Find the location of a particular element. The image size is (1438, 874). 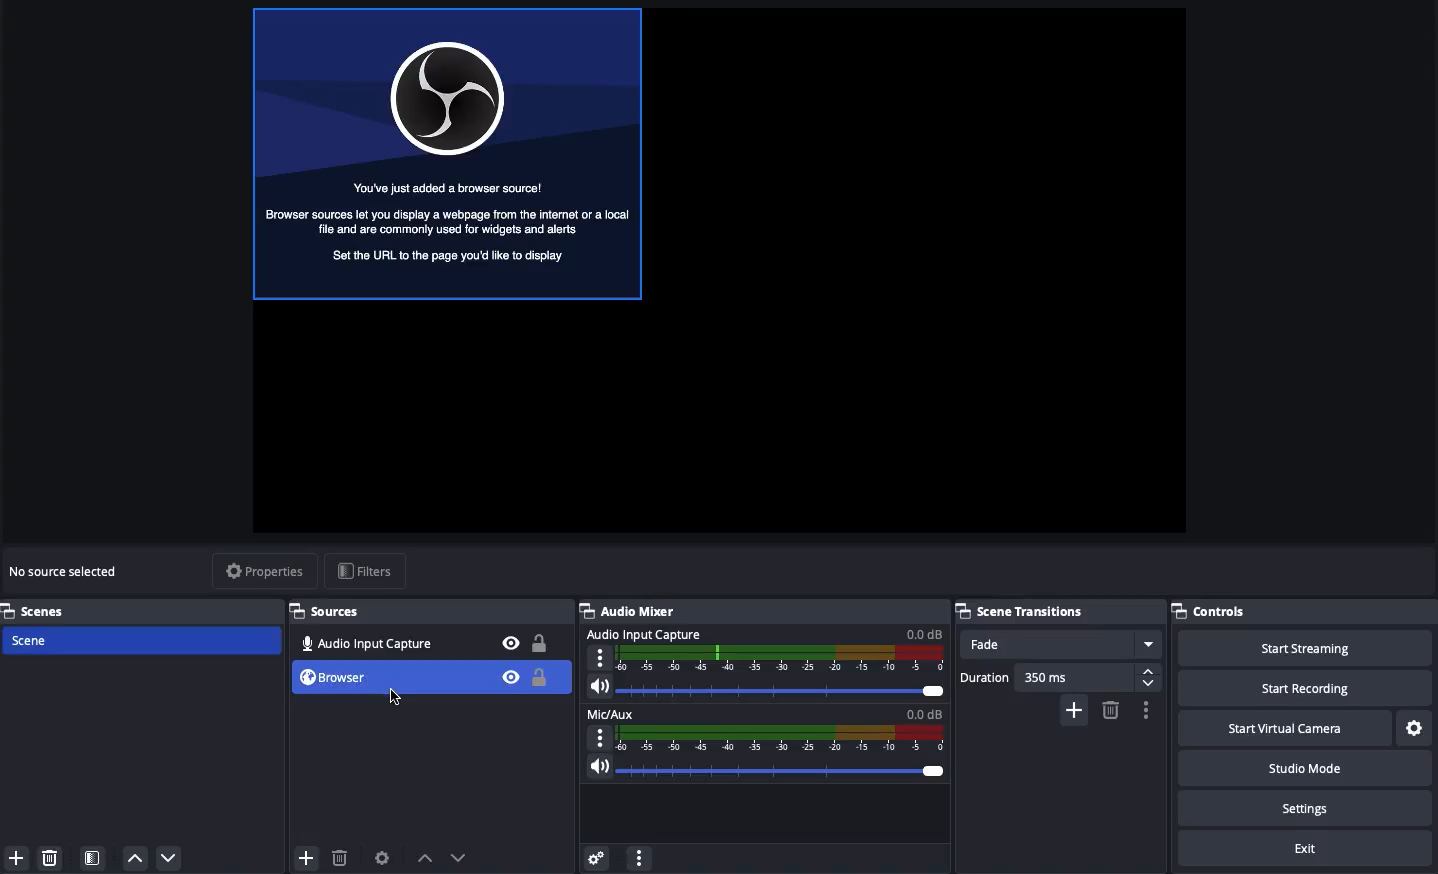

Scene is located at coordinates (41, 639).